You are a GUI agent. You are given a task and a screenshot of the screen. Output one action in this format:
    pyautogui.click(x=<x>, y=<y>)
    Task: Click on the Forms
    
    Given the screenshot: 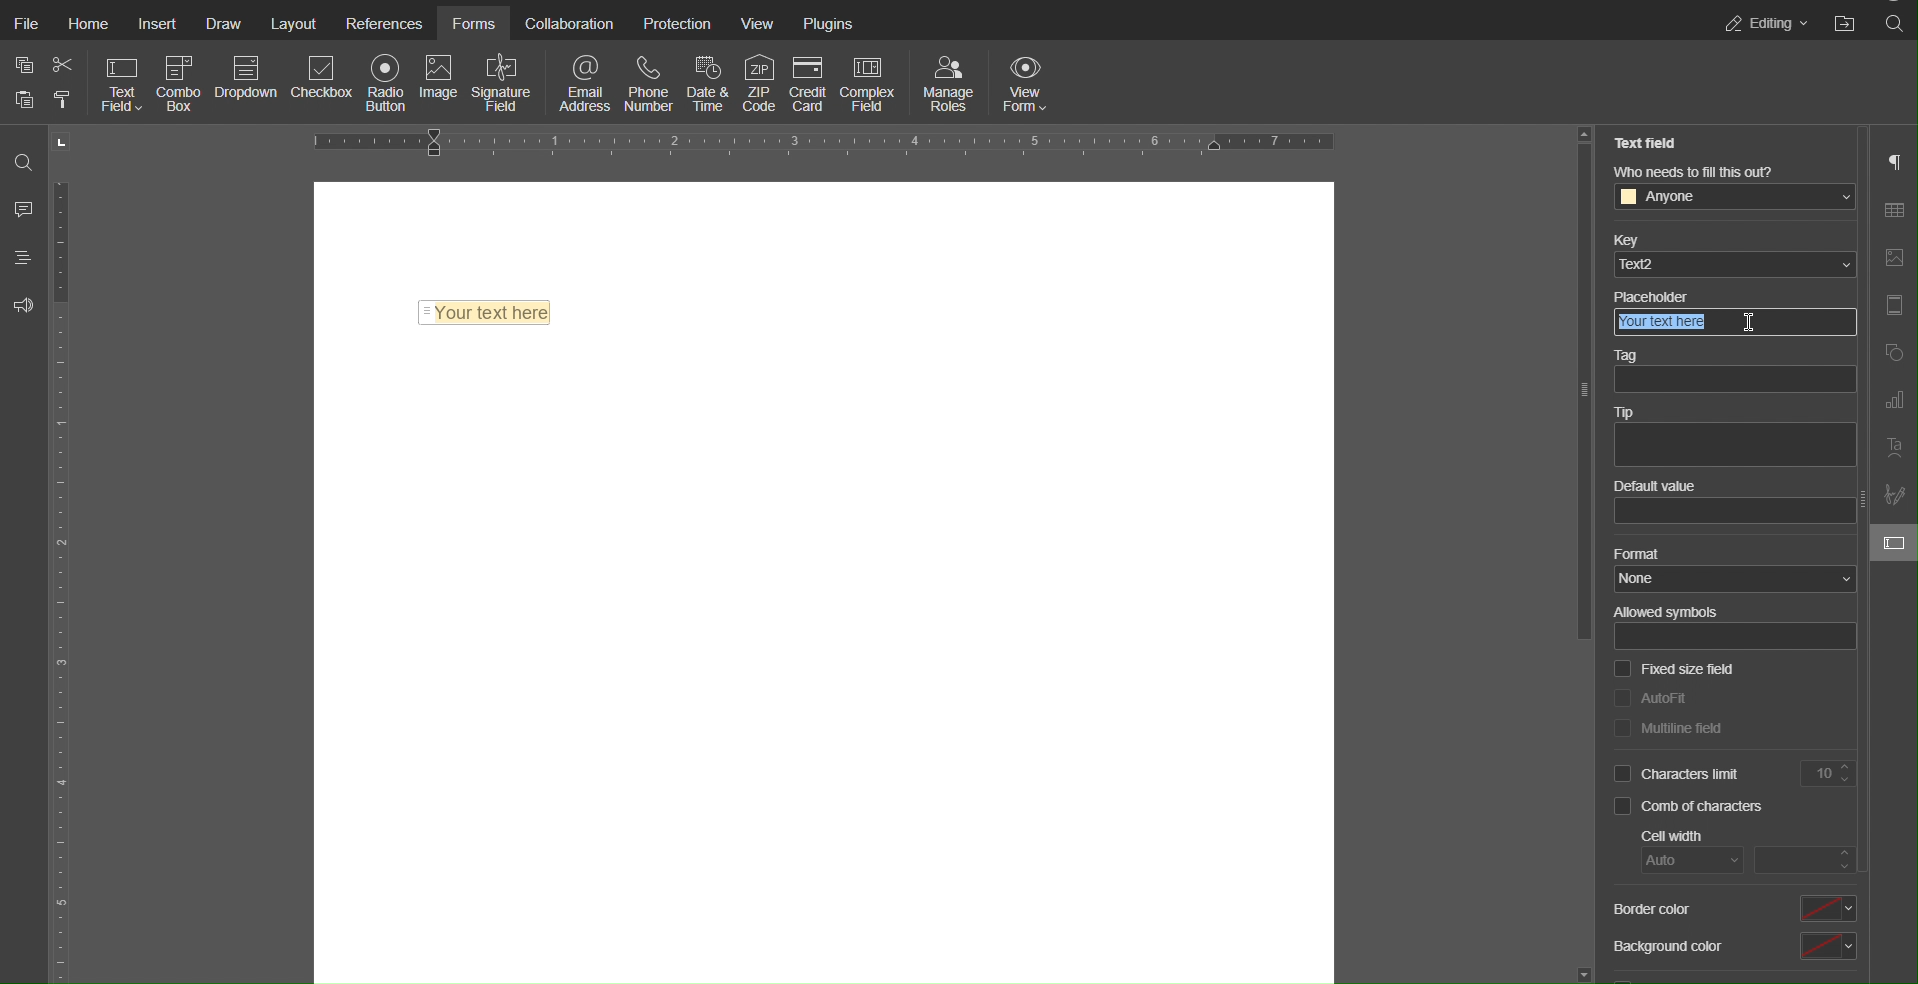 What is the action you would take?
    pyautogui.click(x=474, y=25)
    